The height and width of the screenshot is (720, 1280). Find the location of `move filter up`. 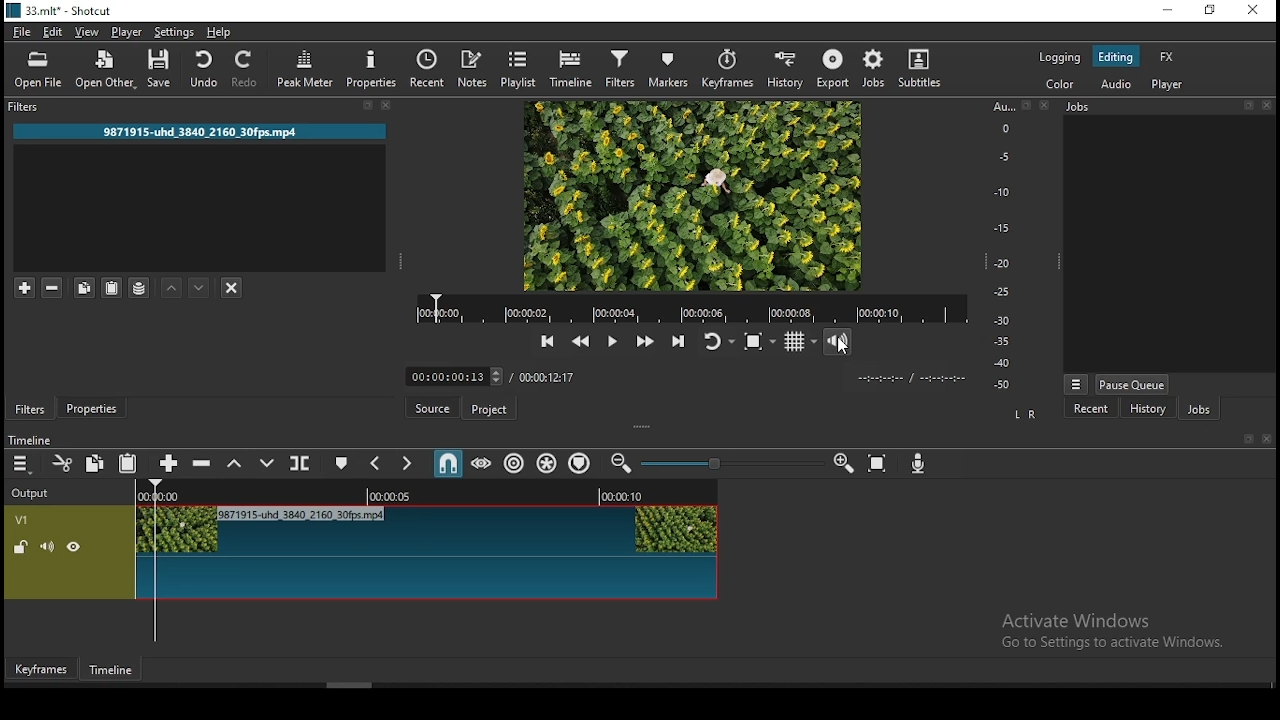

move filter up is located at coordinates (173, 288).